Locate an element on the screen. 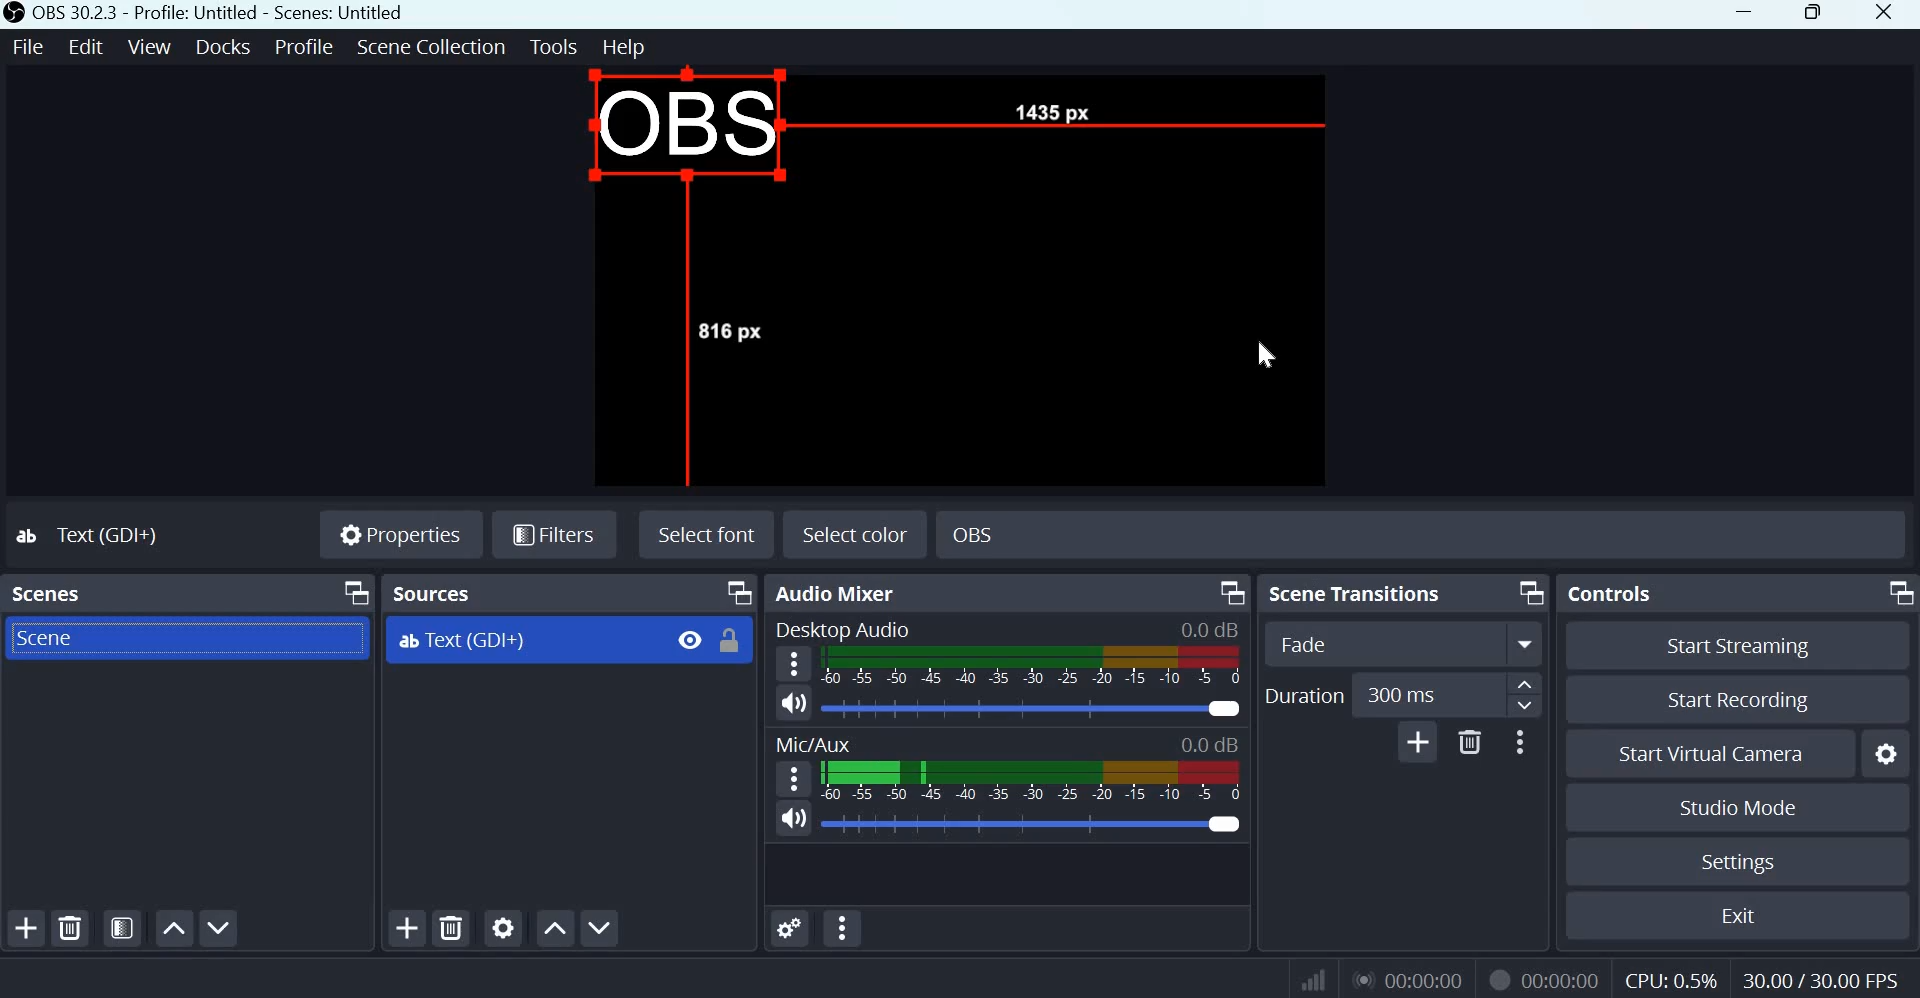 The height and width of the screenshot is (998, 1920). OBS is located at coordinates (979, 530).